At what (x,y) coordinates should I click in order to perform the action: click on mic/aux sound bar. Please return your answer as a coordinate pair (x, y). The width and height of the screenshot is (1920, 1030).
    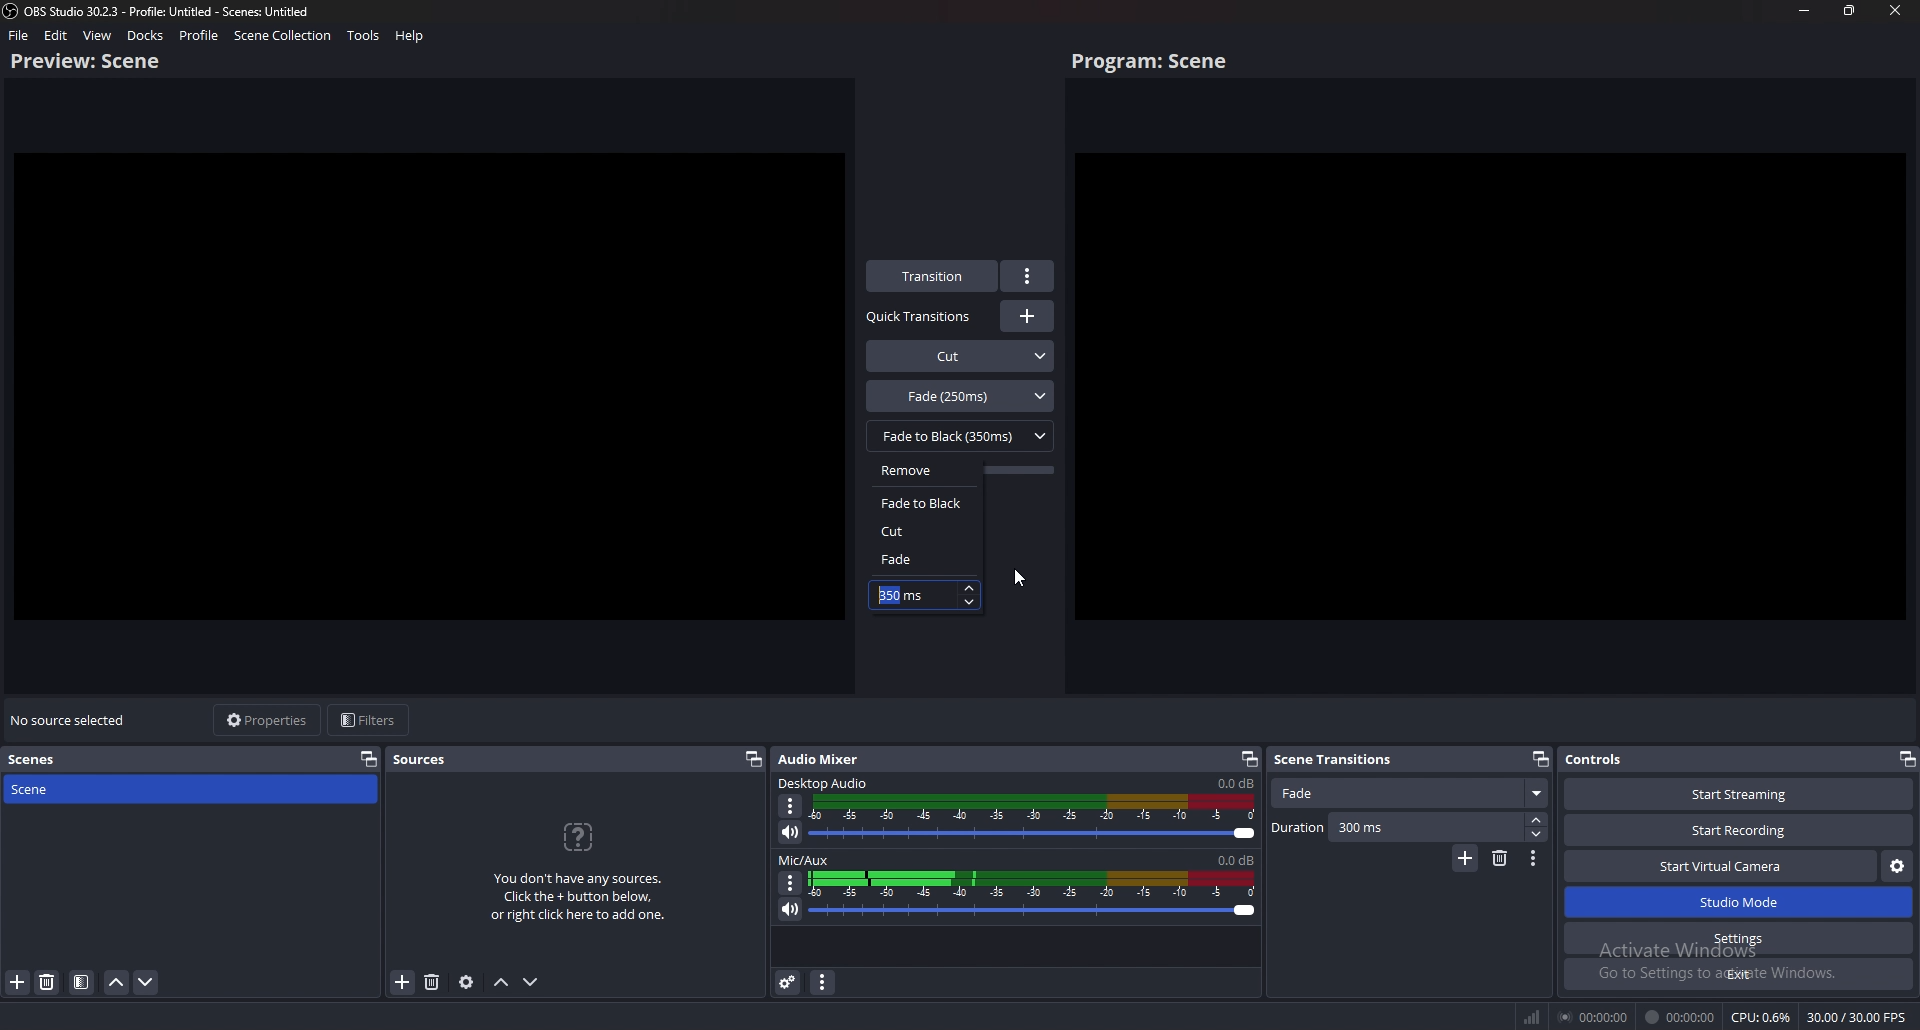
    Looking at the image, I should click on (1034, 897).